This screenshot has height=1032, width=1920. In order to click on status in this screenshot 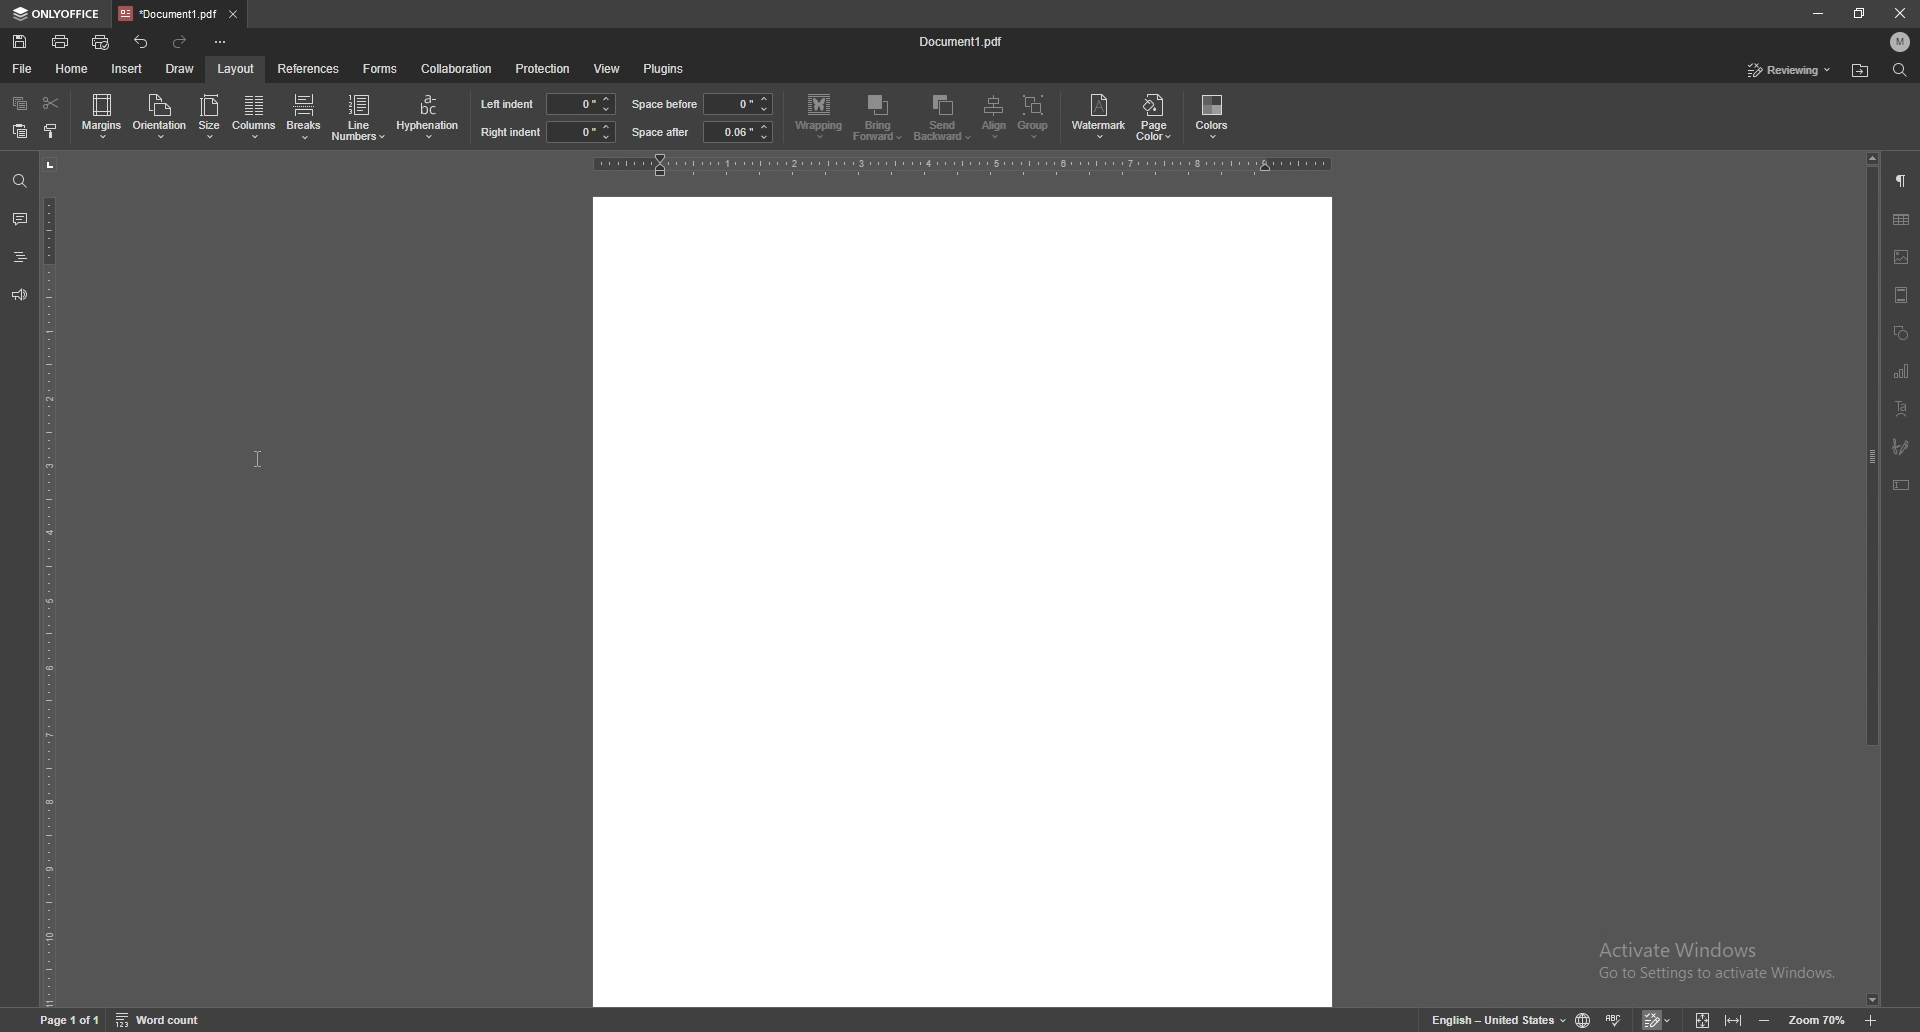, I will do `click(1790, 70)`.